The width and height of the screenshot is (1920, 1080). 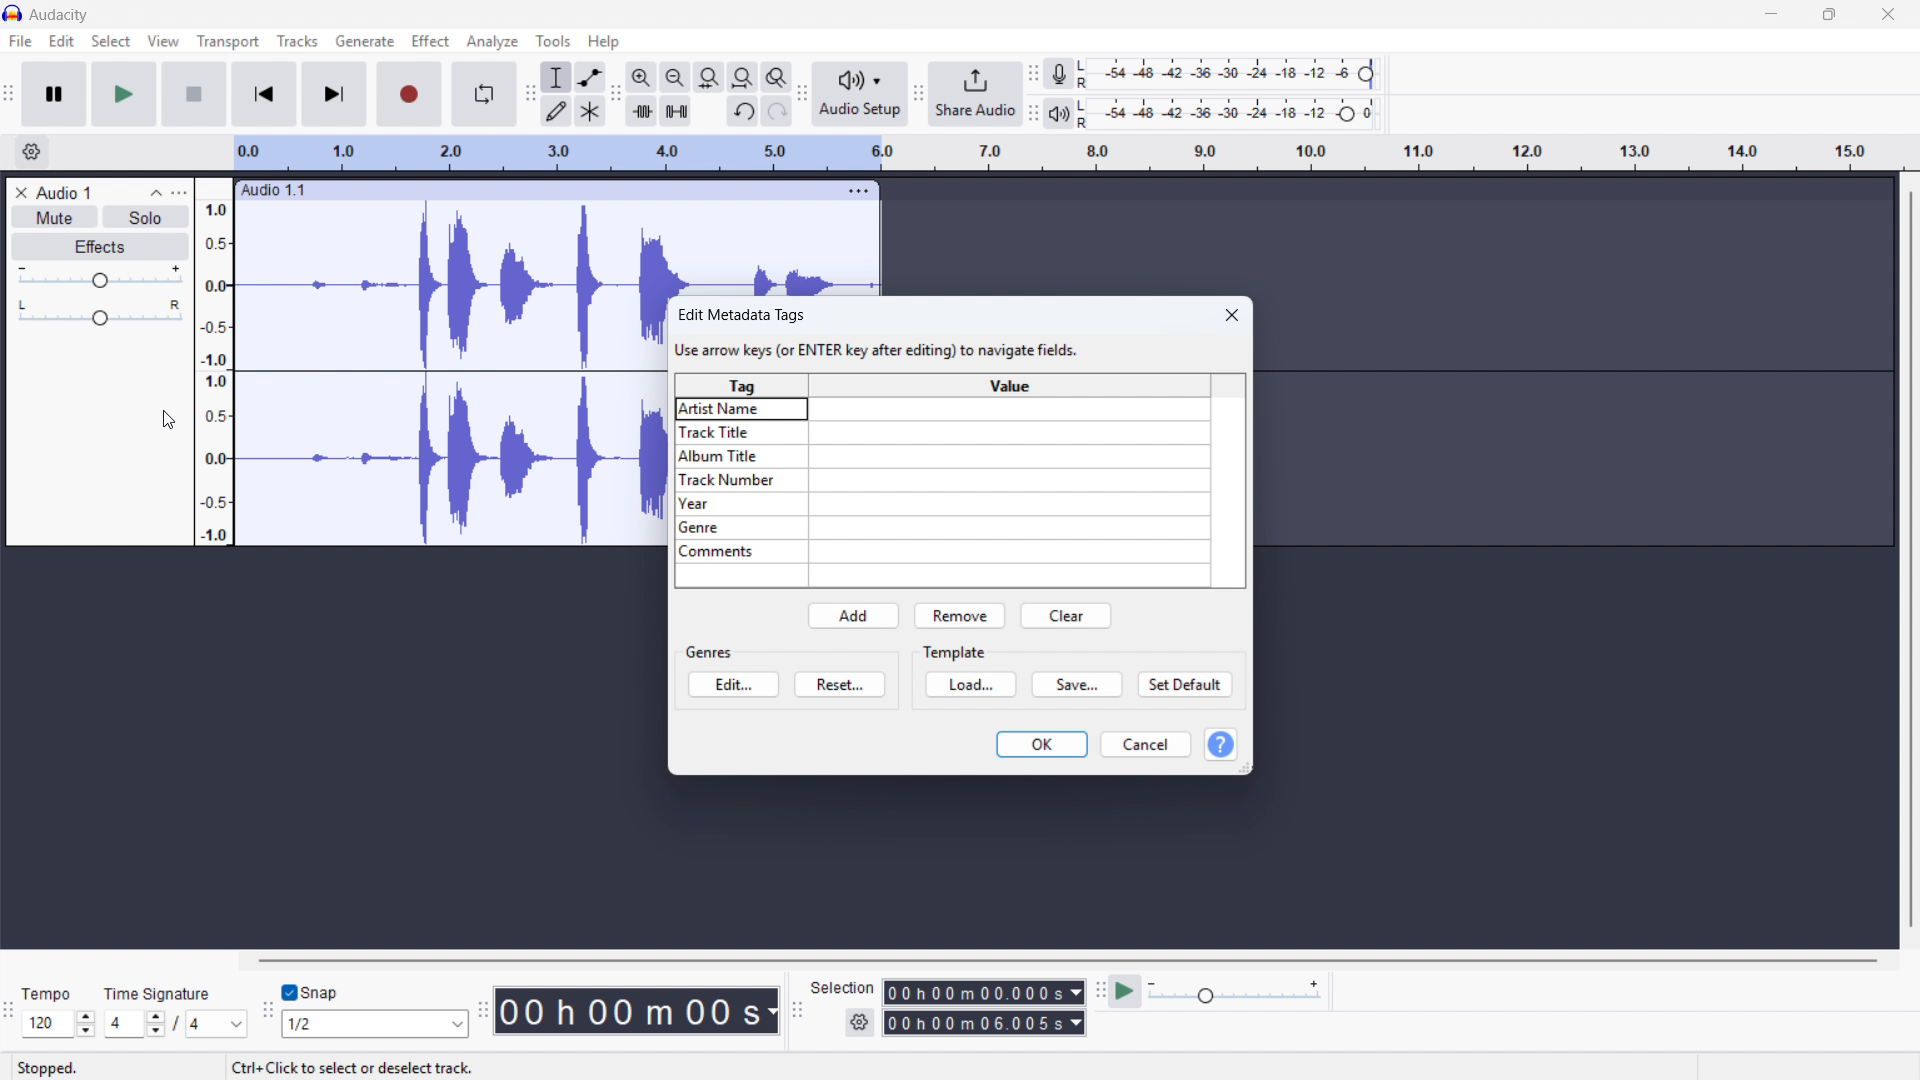 I want to click on tools toolbar, so click(x=529, y=95).